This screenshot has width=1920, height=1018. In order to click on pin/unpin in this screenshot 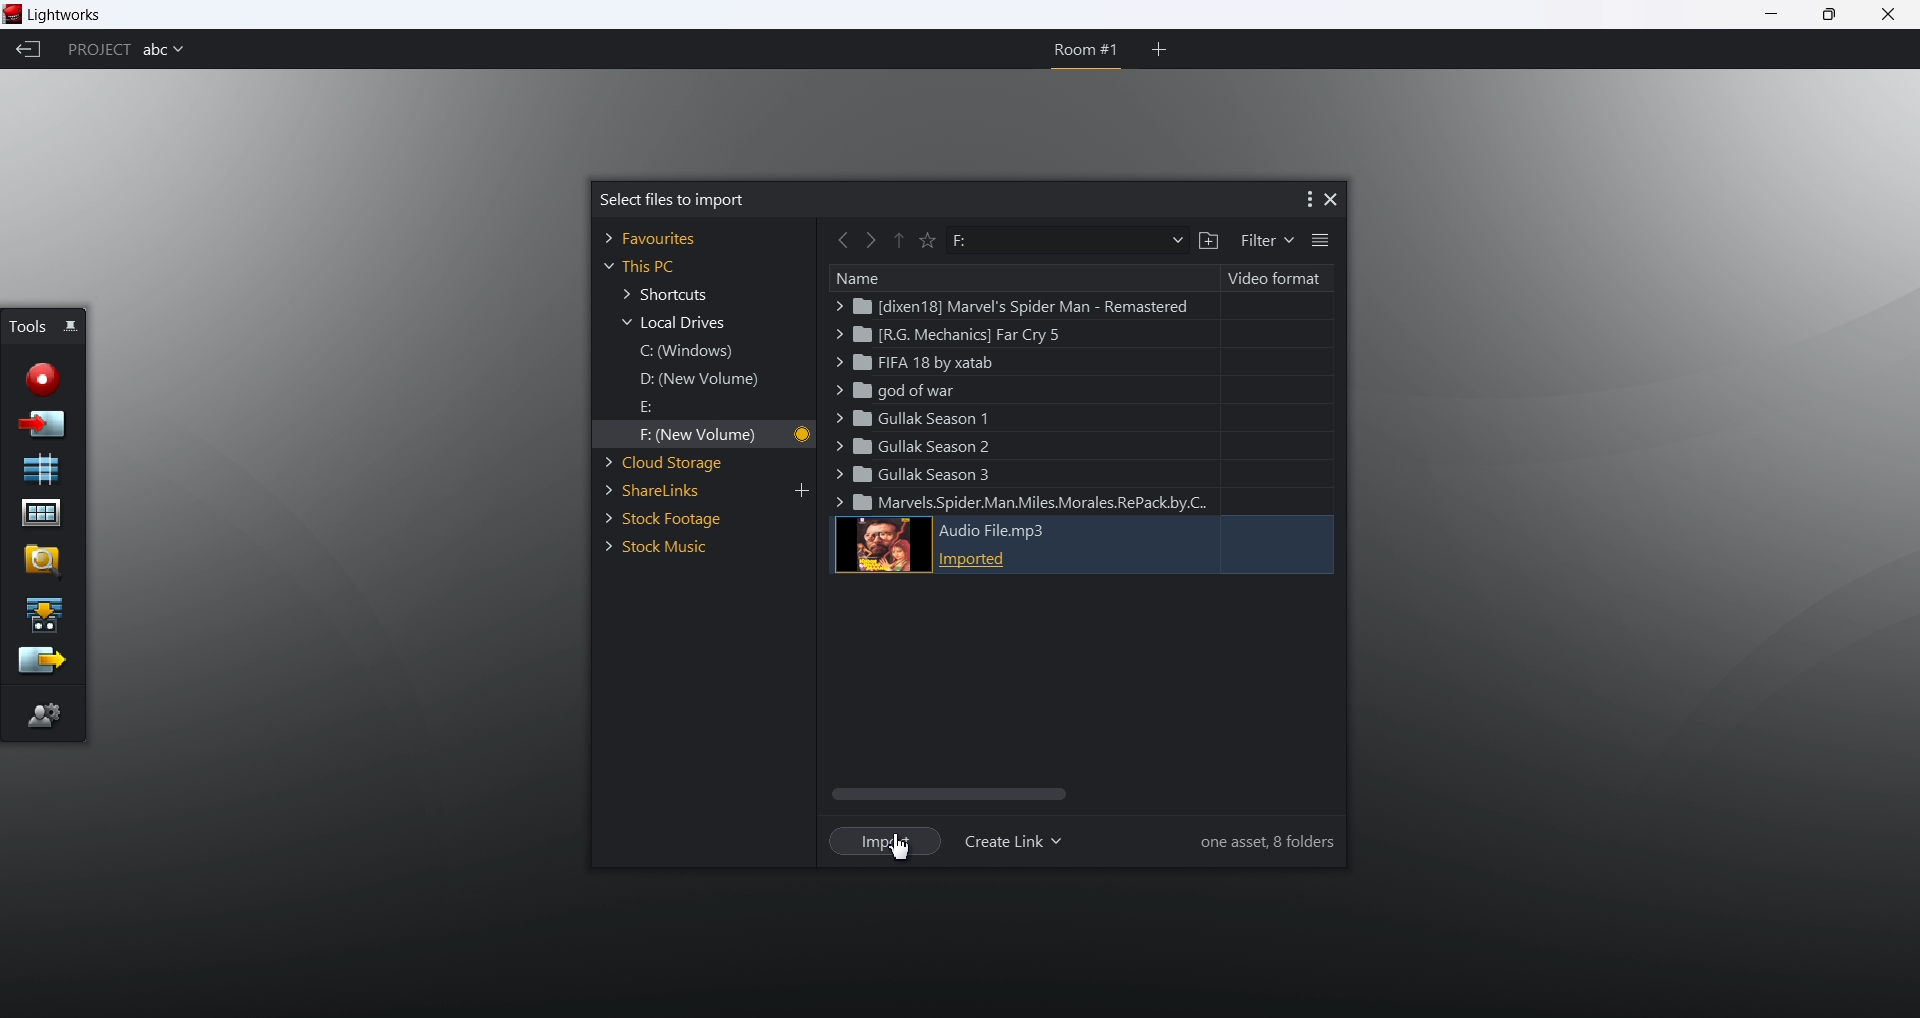, I will do `click(75, 327)`.